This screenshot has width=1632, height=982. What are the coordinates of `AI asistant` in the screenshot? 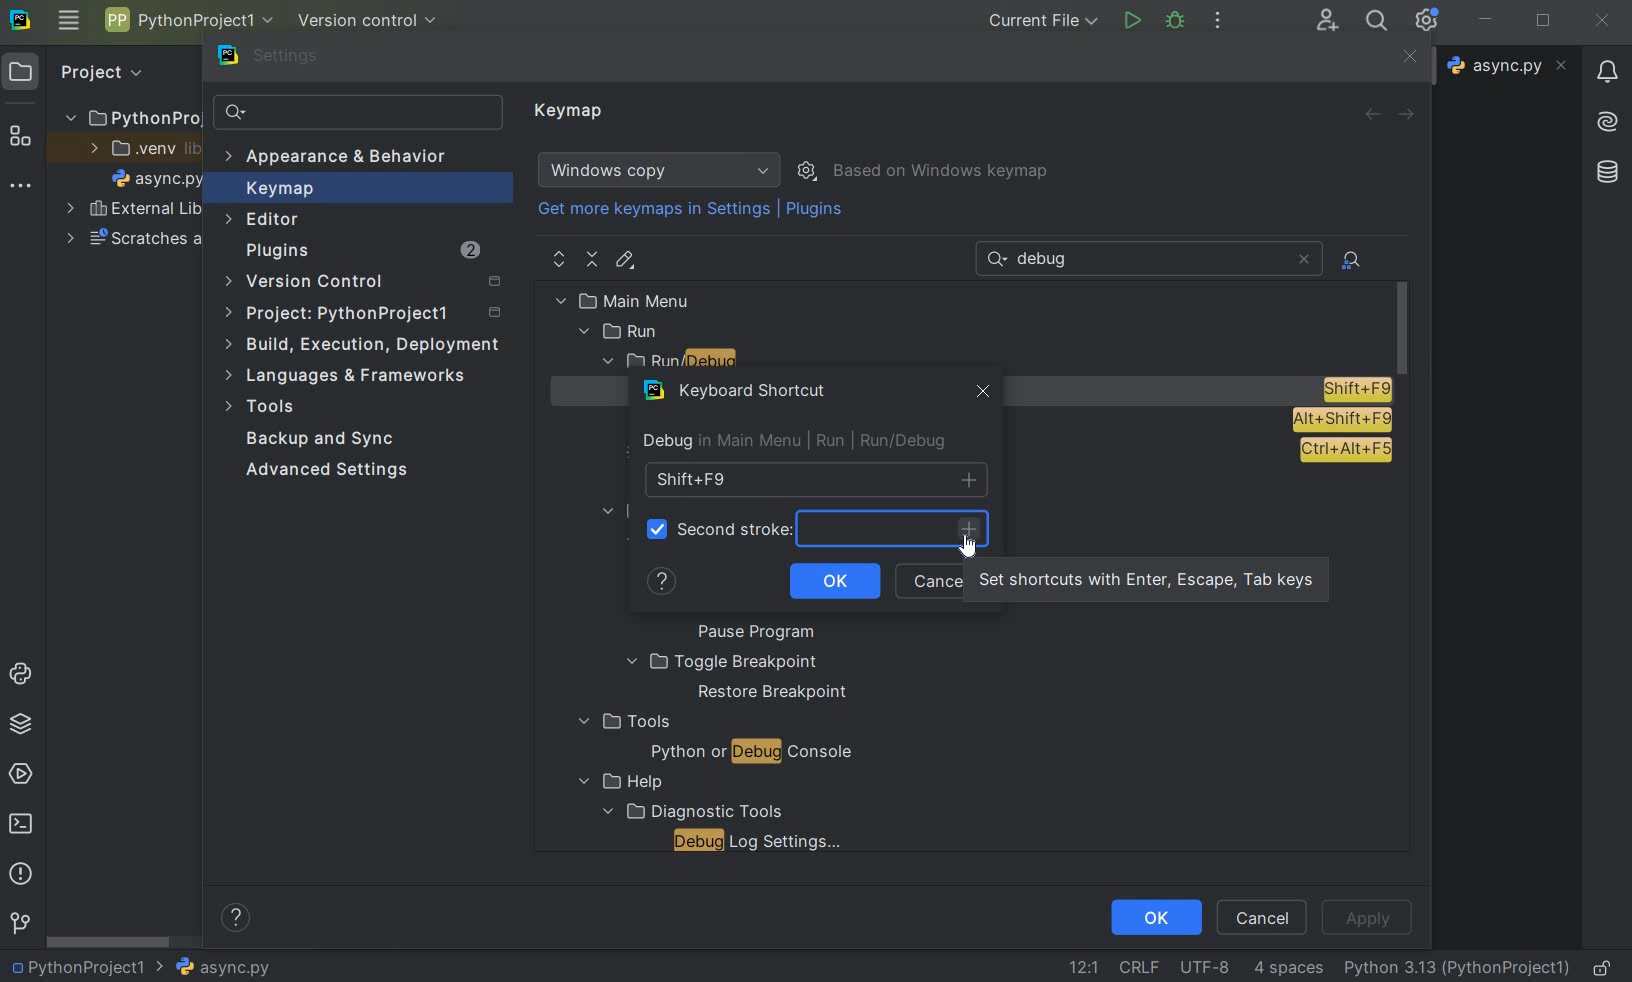 It's located at (1605, 116).